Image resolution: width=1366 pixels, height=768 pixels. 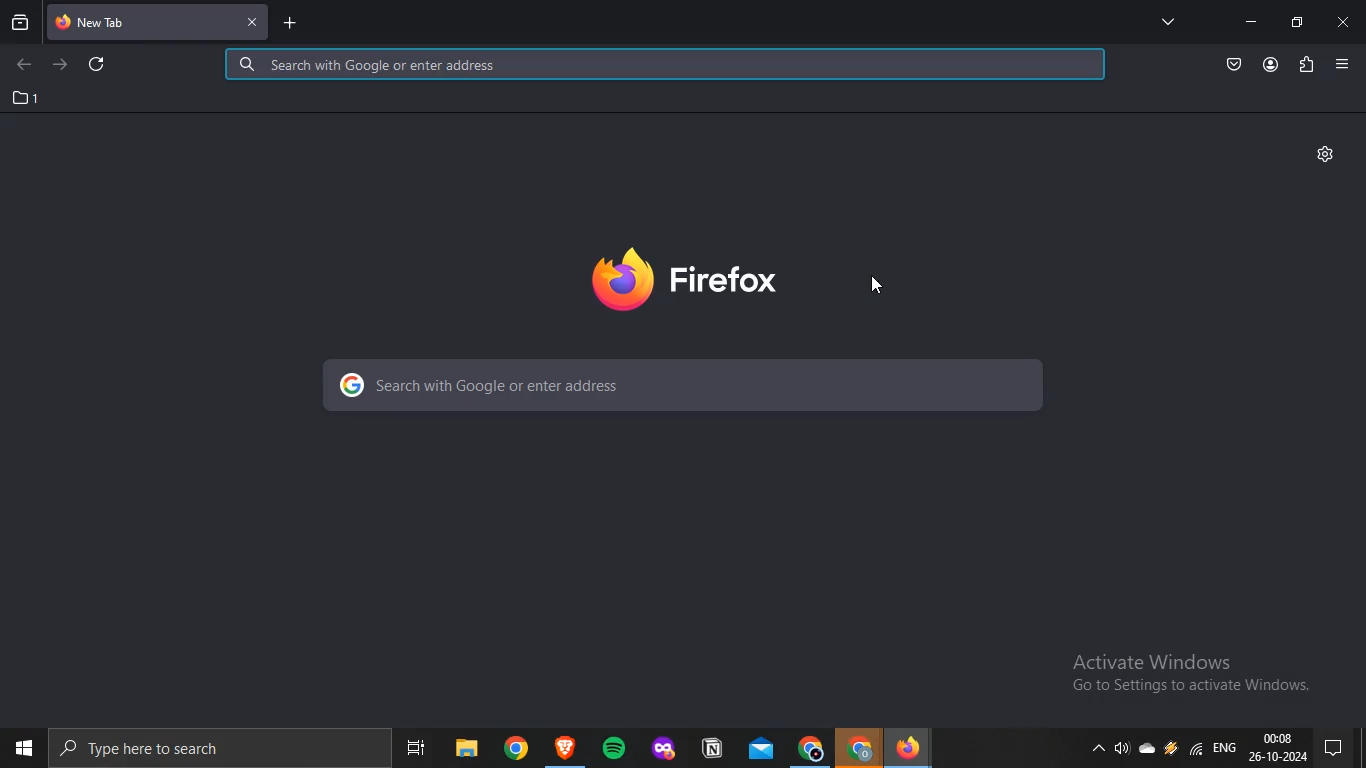 What do you see at coordinates (1150, 750) in the screenshot?
I see `storage` at bounding box center [1150, 750].